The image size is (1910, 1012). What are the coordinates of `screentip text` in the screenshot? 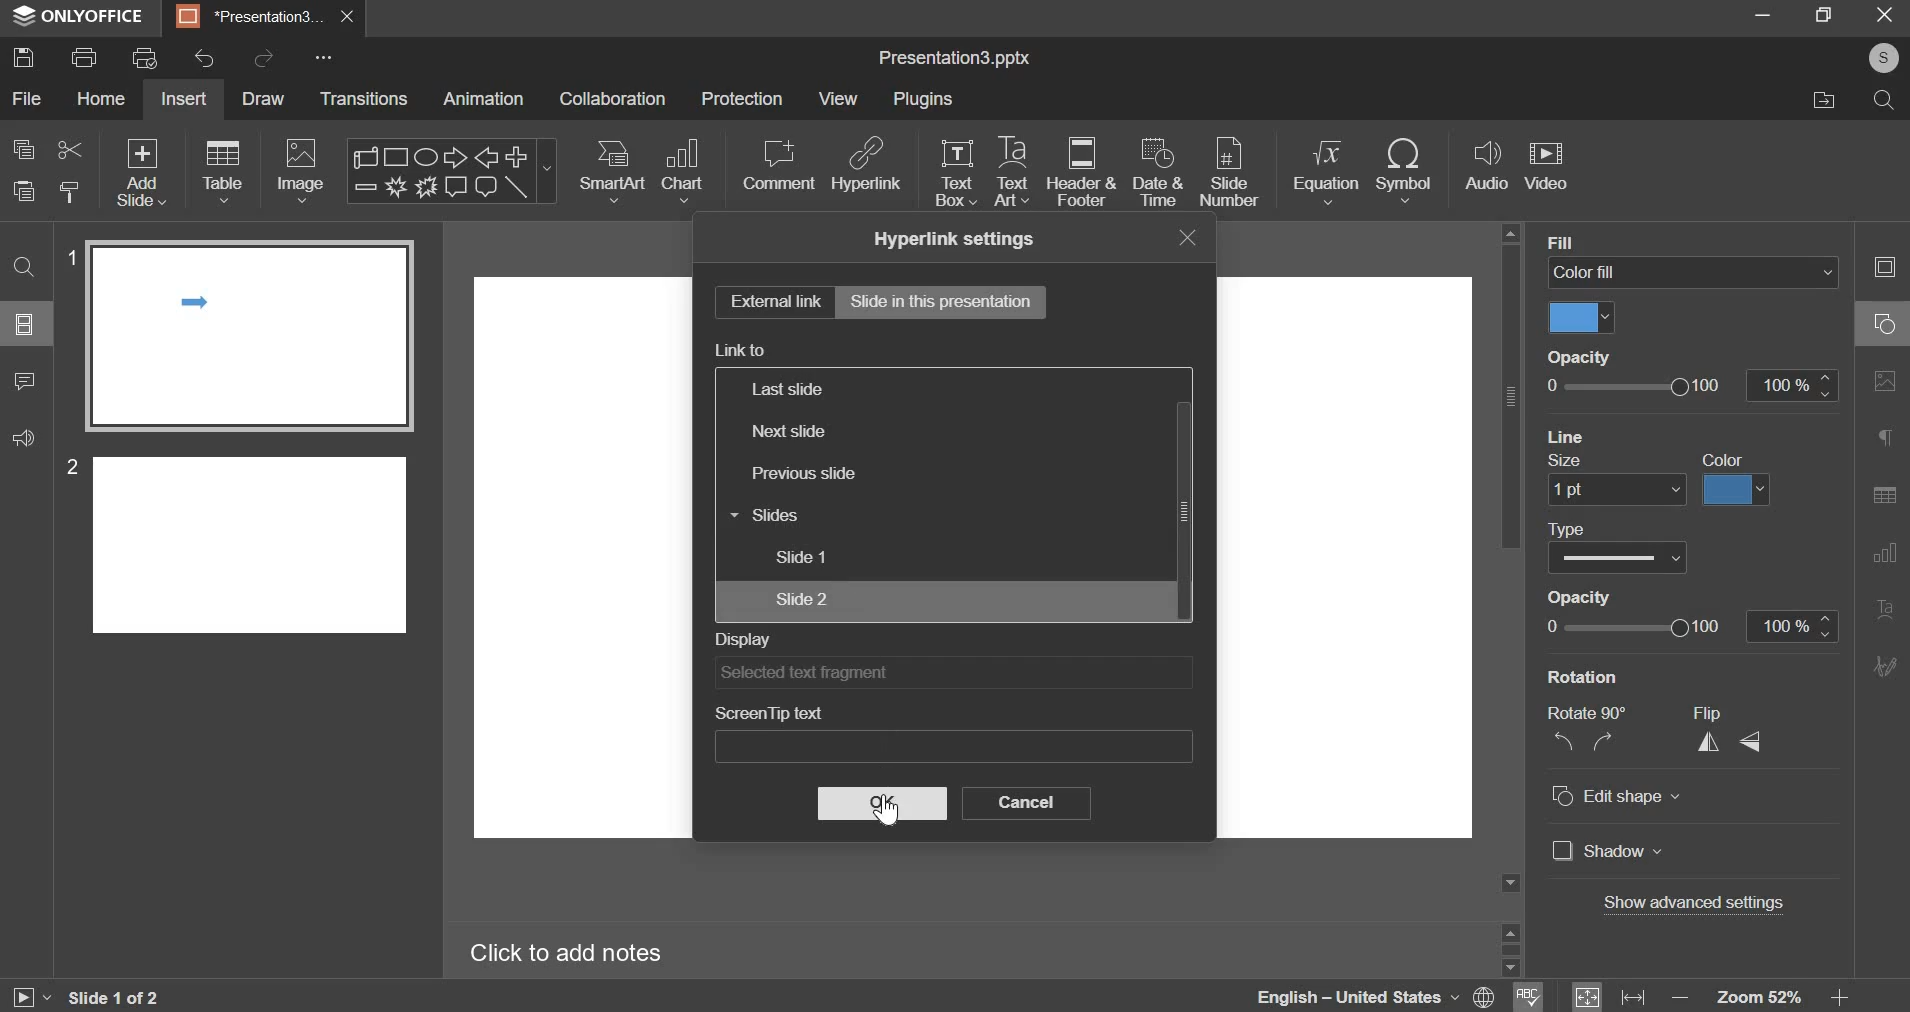 It's located at (768, 712).